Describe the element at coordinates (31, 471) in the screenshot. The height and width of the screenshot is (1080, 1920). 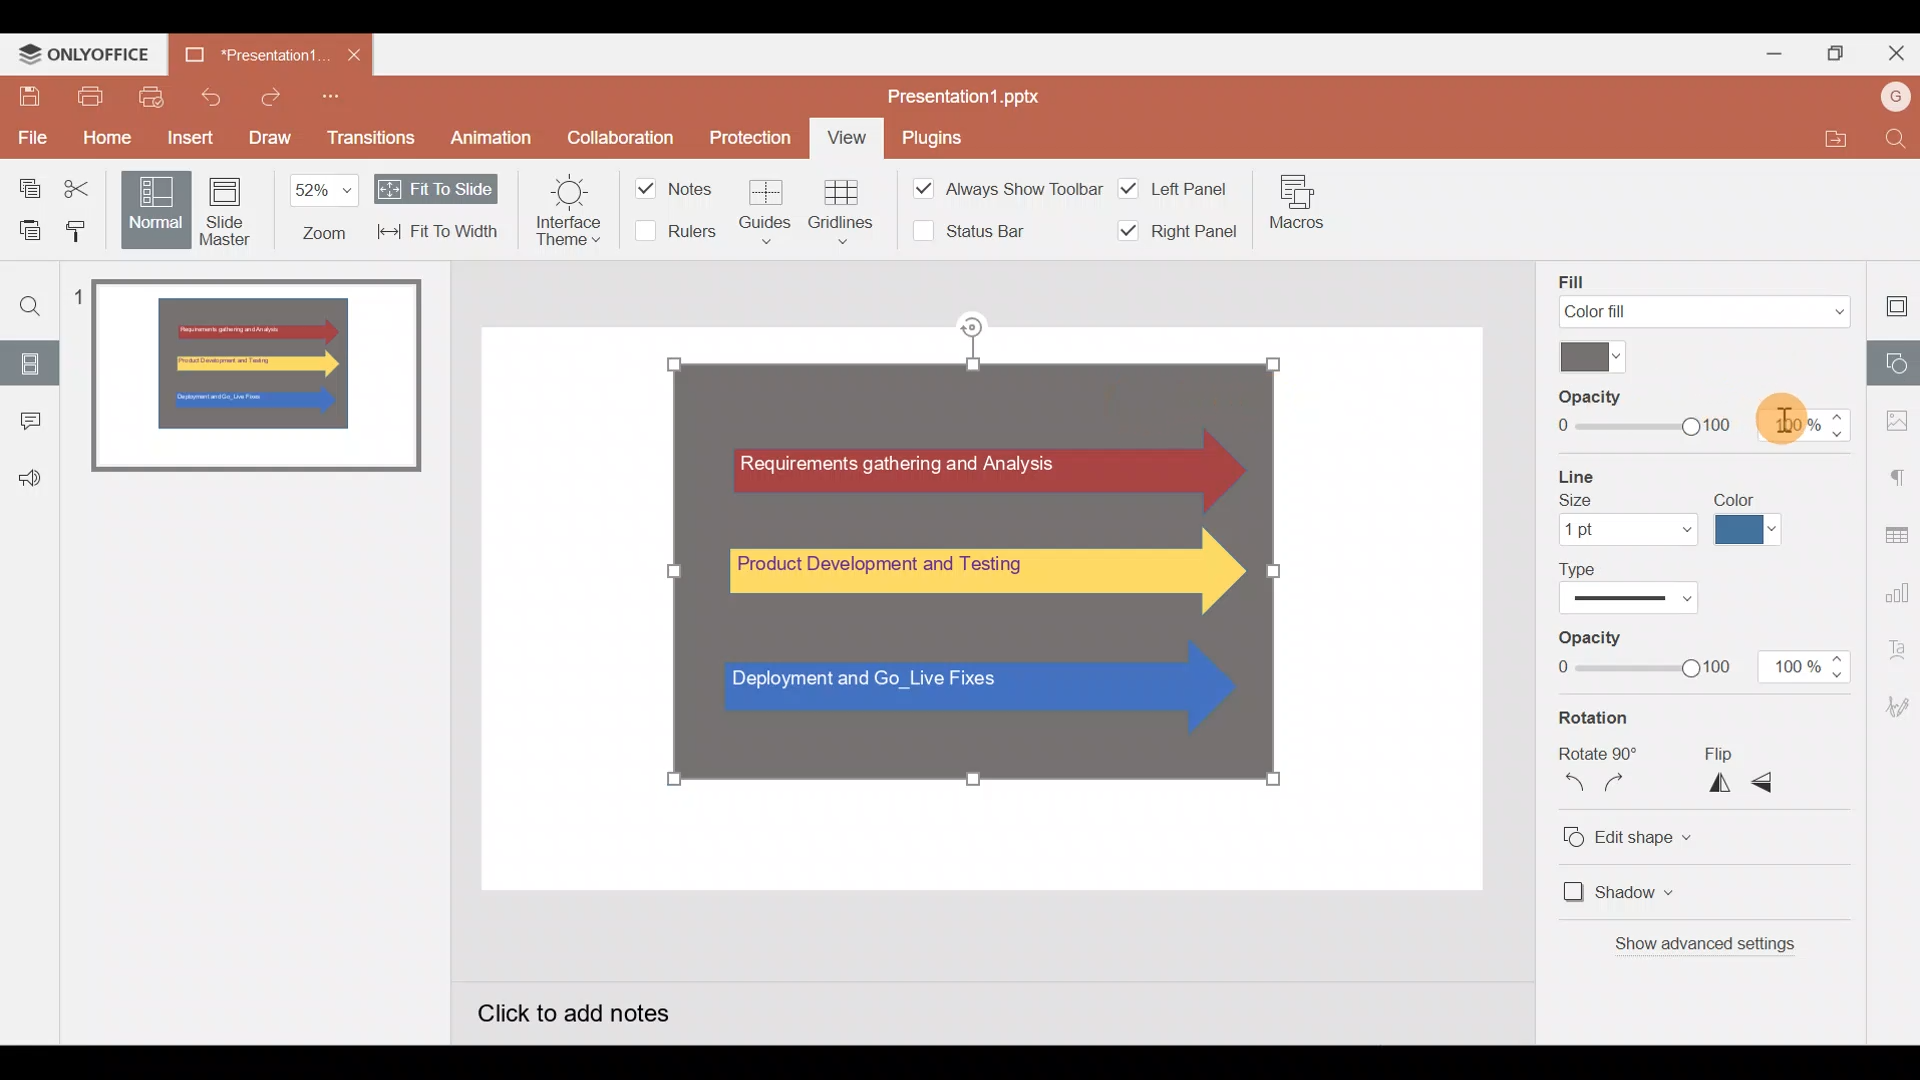
I see `Feedback & support` at that location.